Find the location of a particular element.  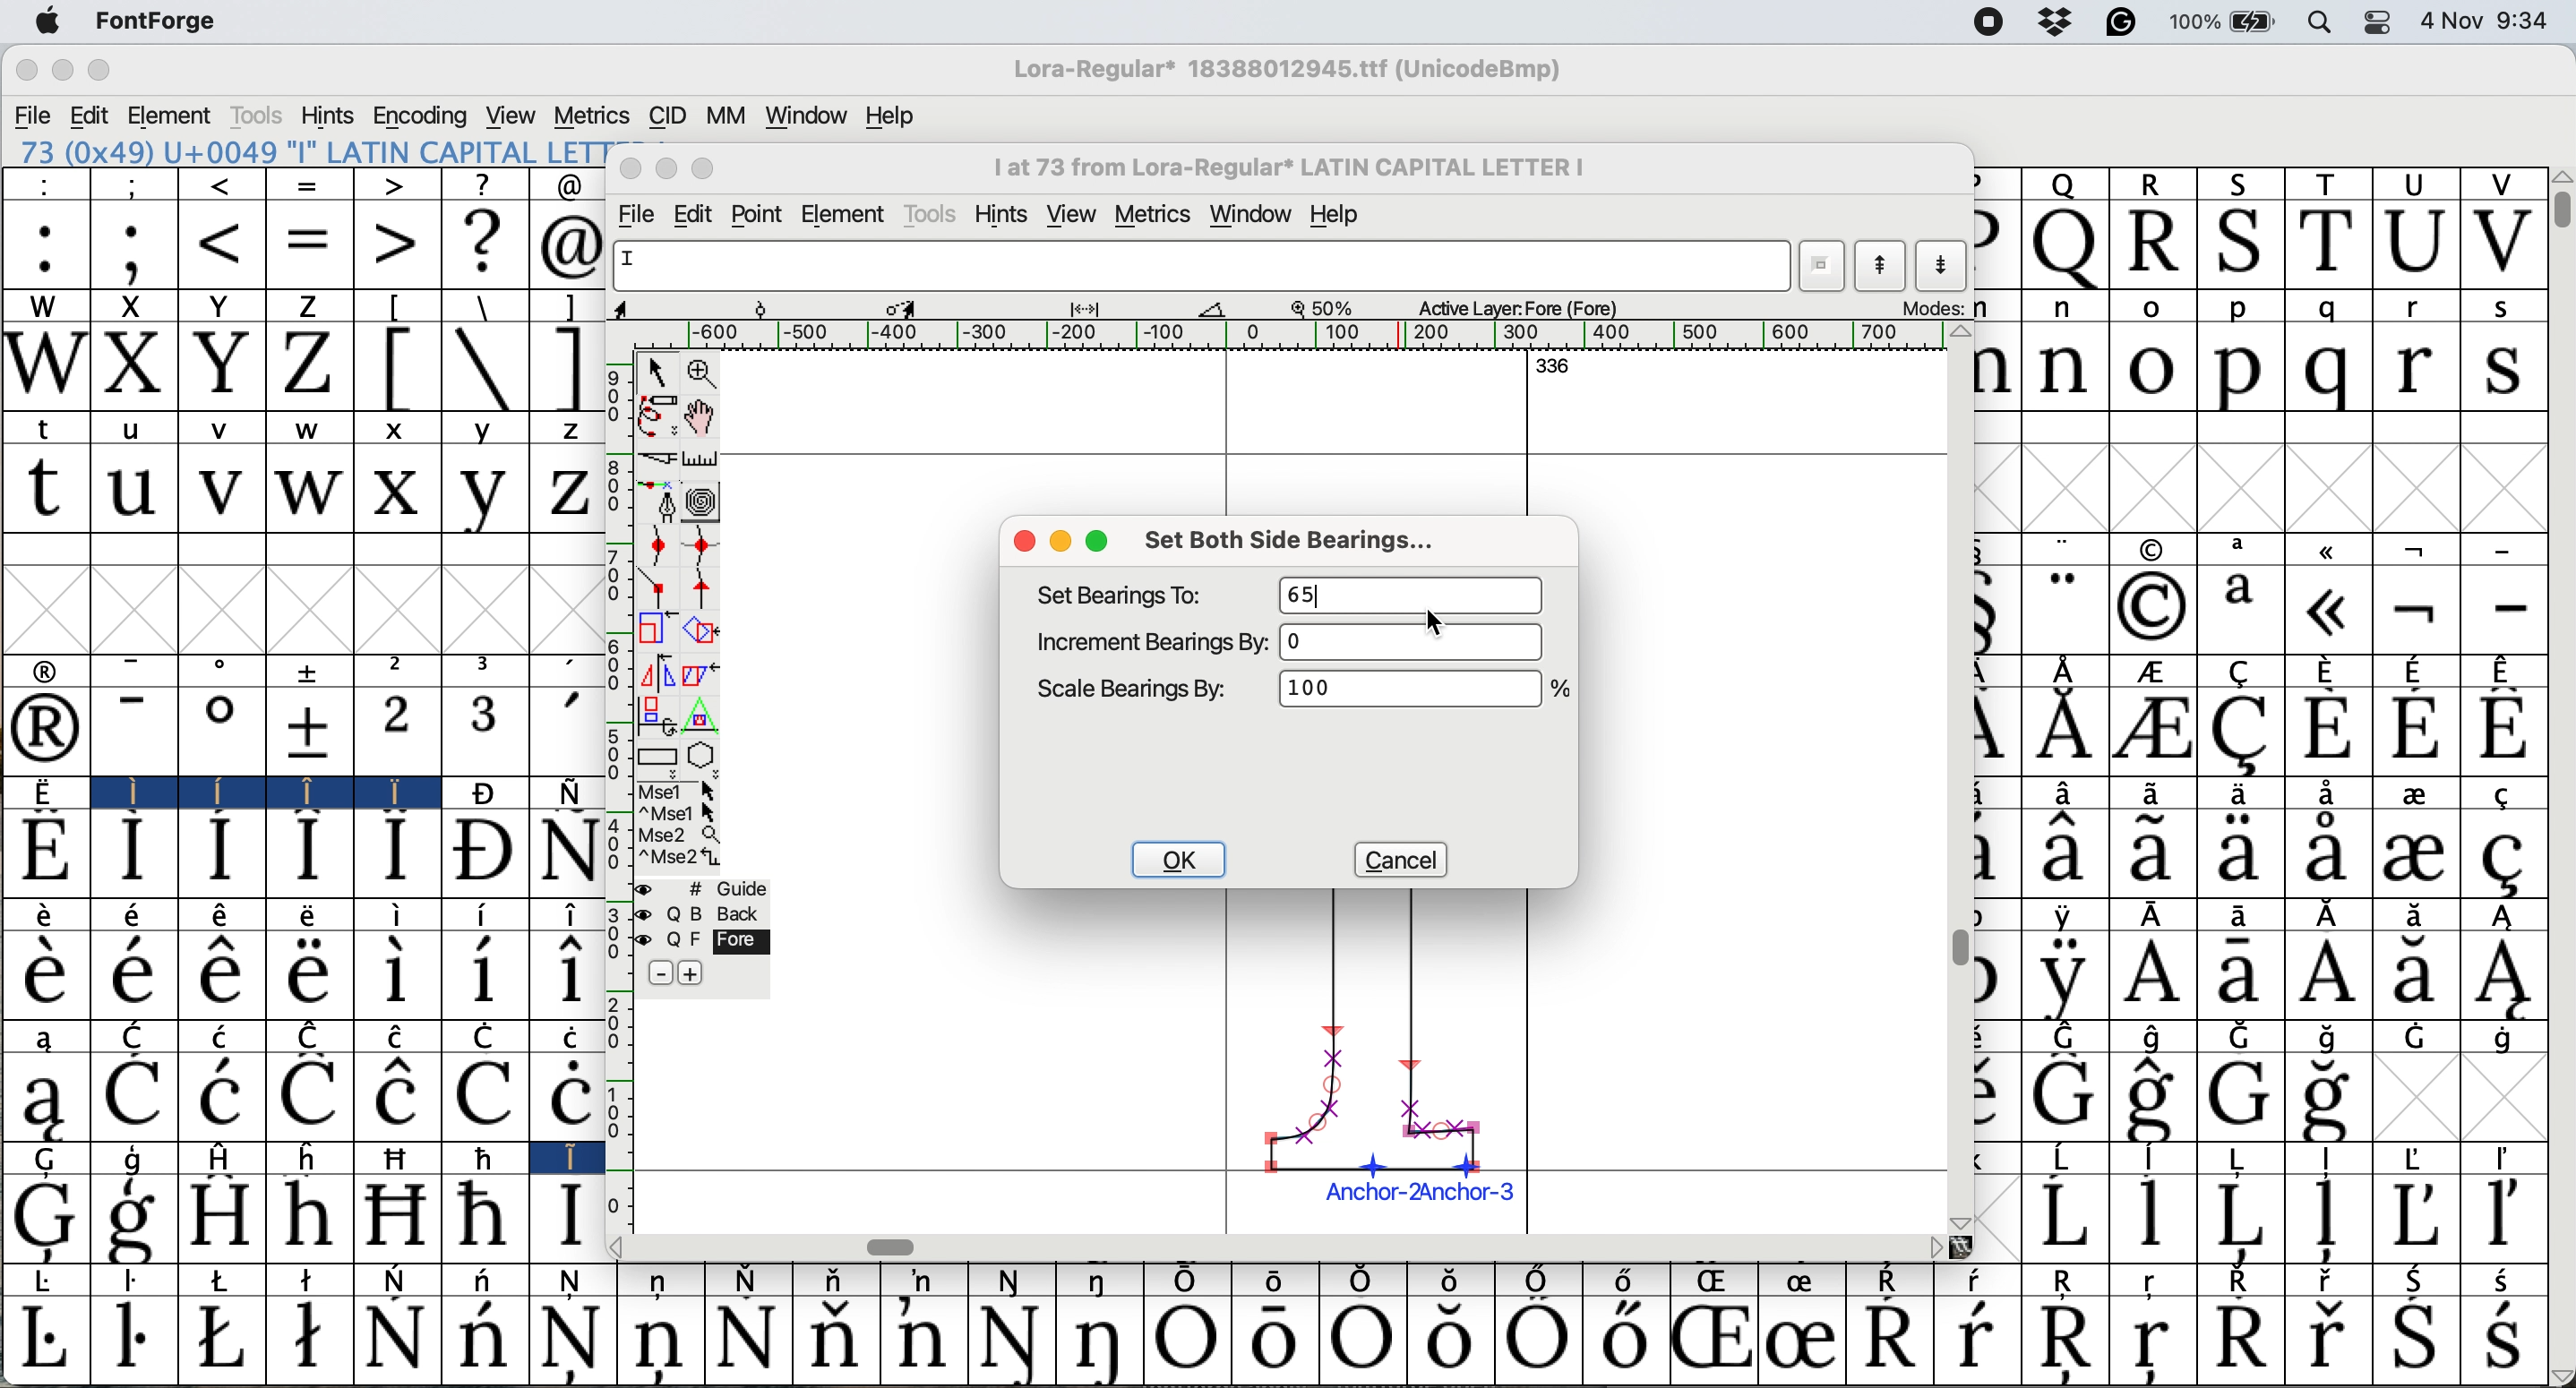

spotlight search is located at coordinates (2320, 25).